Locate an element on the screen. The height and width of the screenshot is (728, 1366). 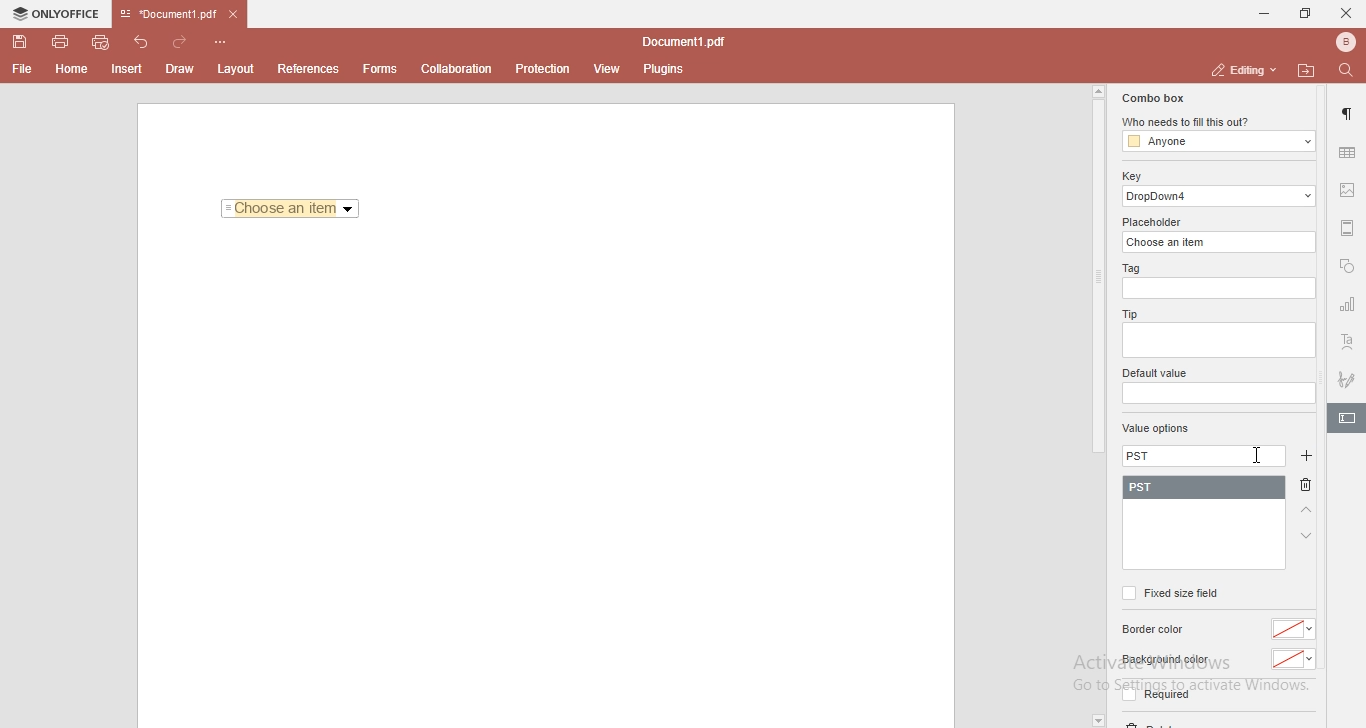
choose an item is located at coordinates (1221, 241).